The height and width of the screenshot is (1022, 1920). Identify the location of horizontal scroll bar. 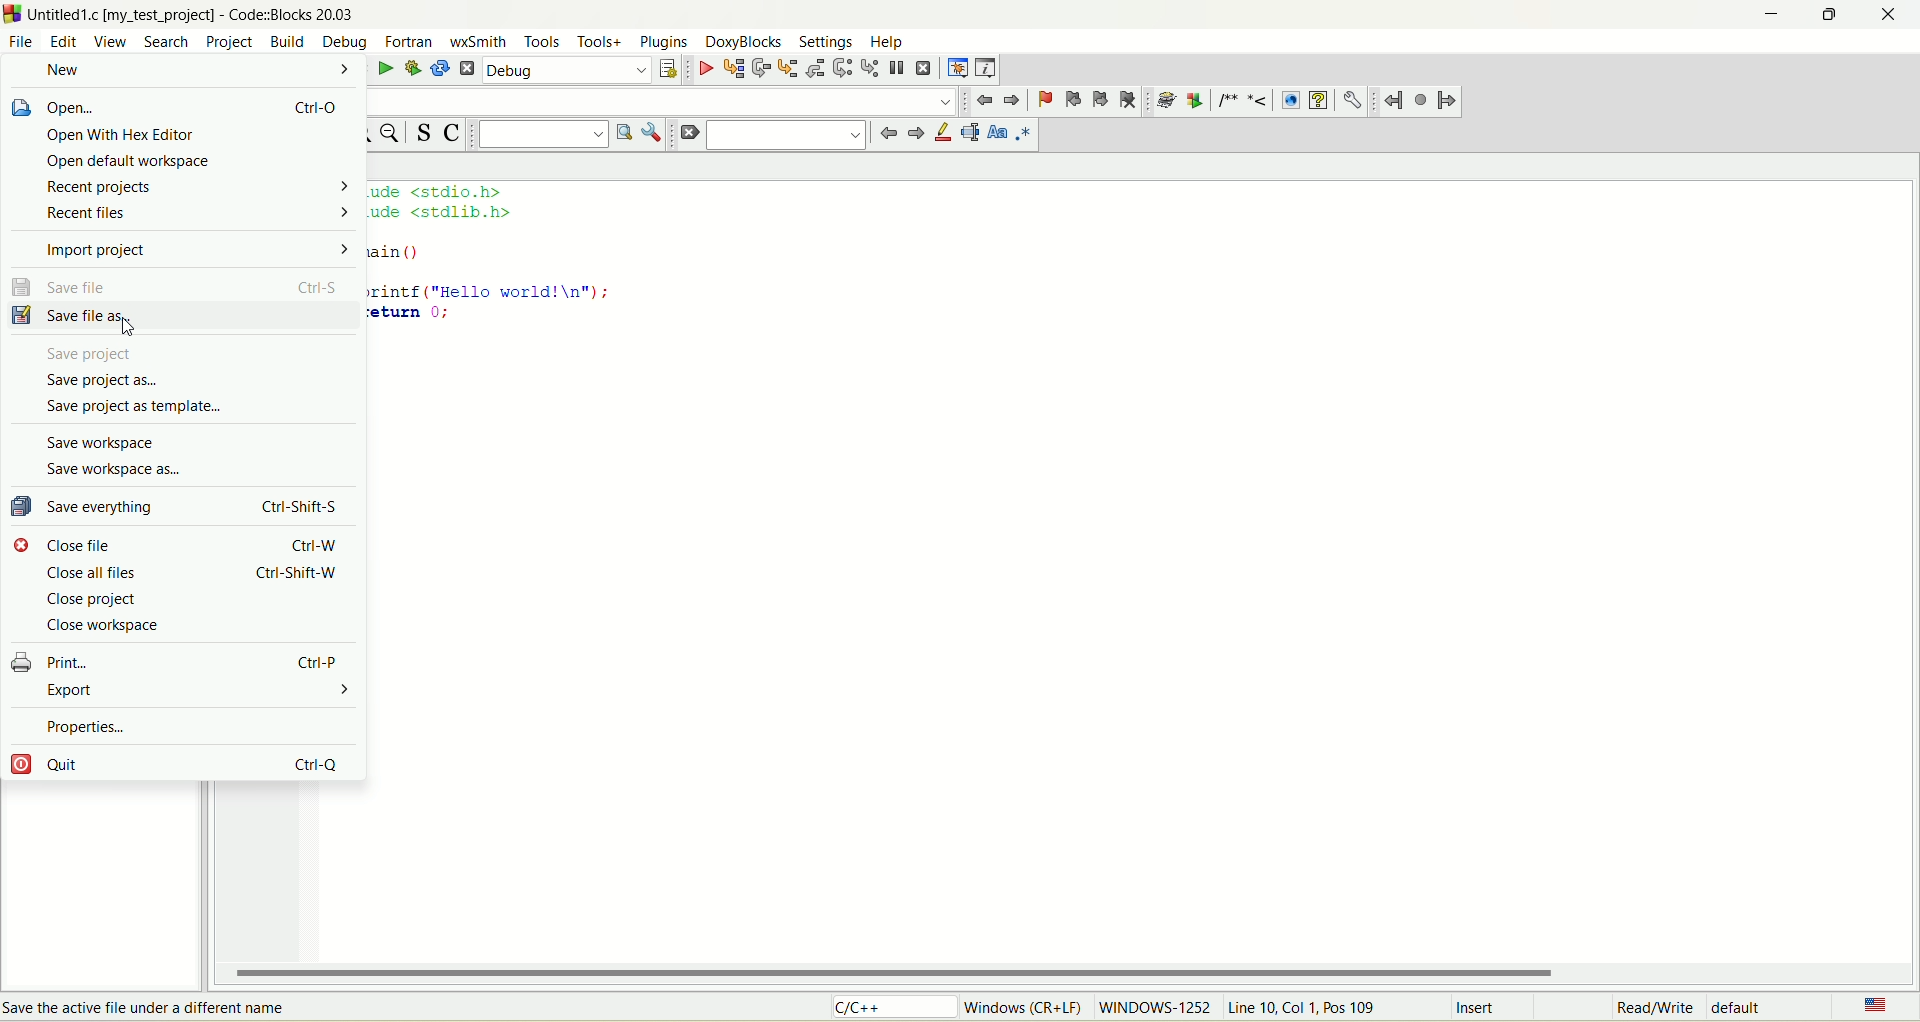
(1069, 973).